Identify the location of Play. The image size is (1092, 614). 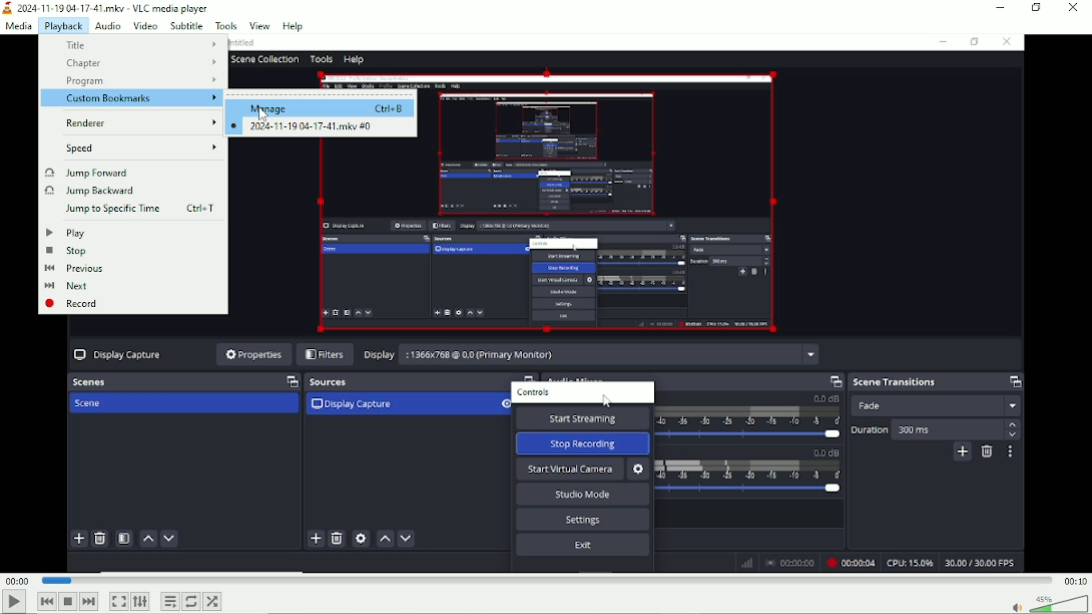
(13, 602).